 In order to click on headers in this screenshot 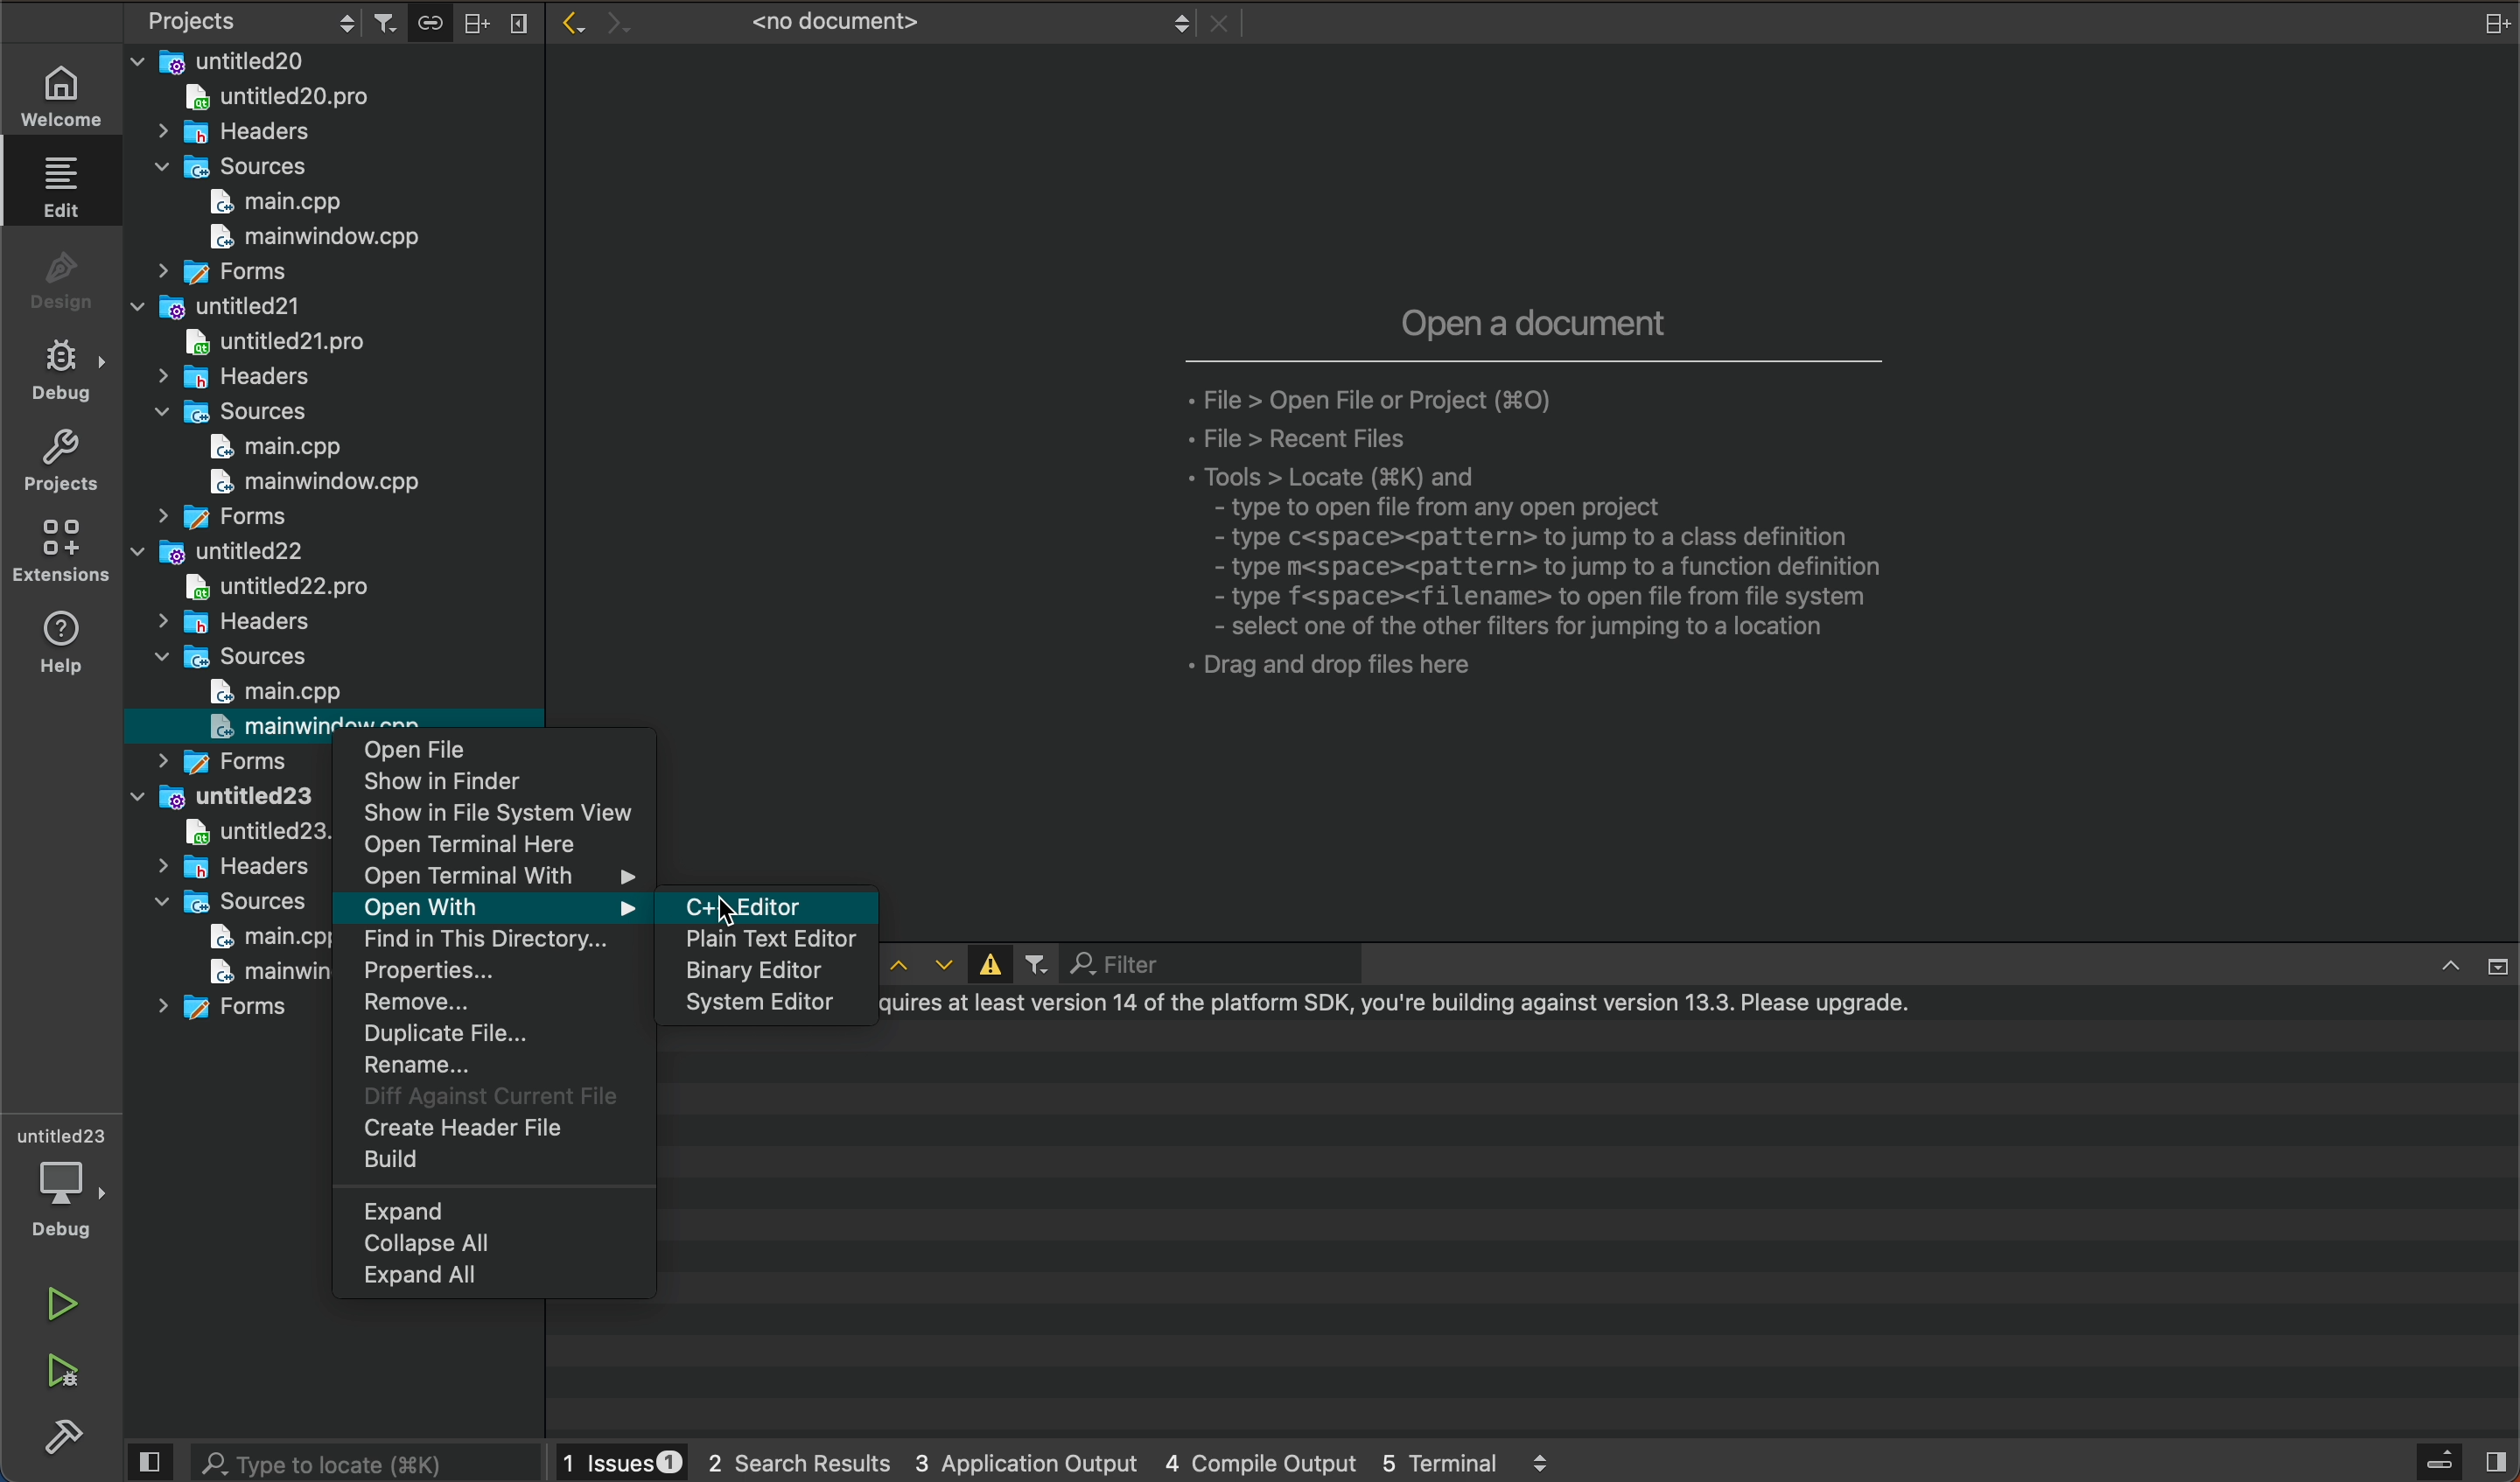, I will do `click(230, 622)`.